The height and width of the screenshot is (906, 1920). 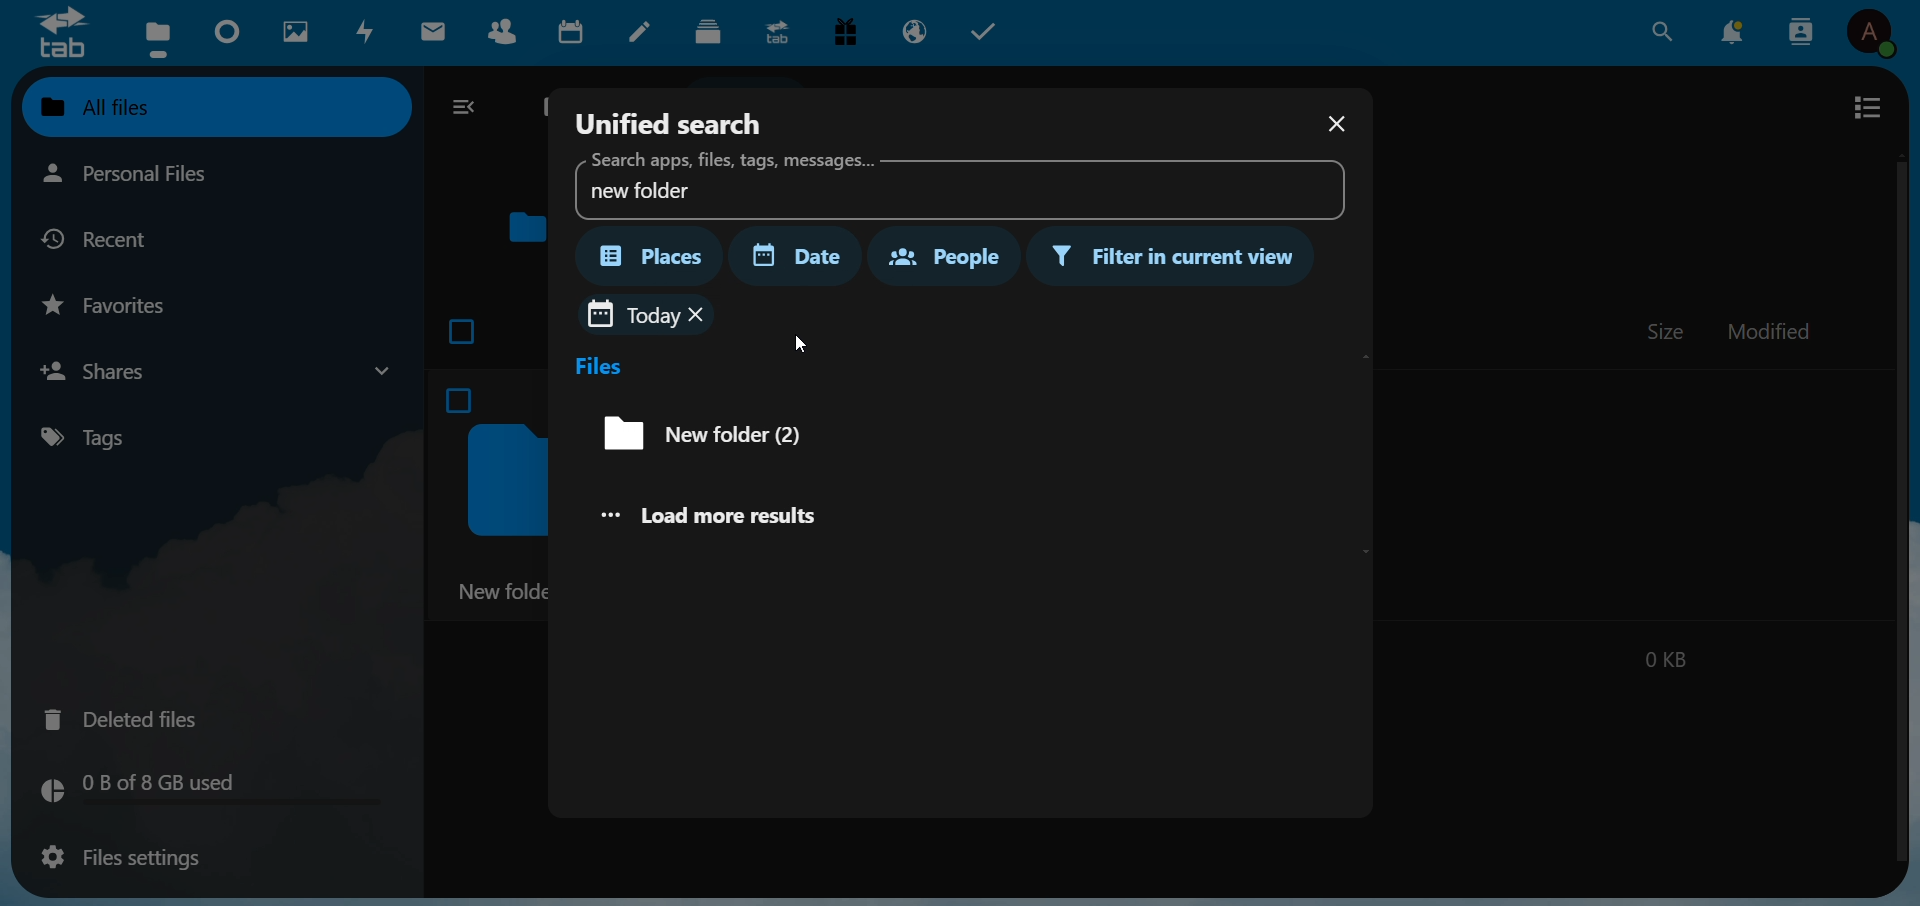 What do you see at coordinates (134, 717) in the screenshot?
I see `deleted files` at bounding box center [134, 717].